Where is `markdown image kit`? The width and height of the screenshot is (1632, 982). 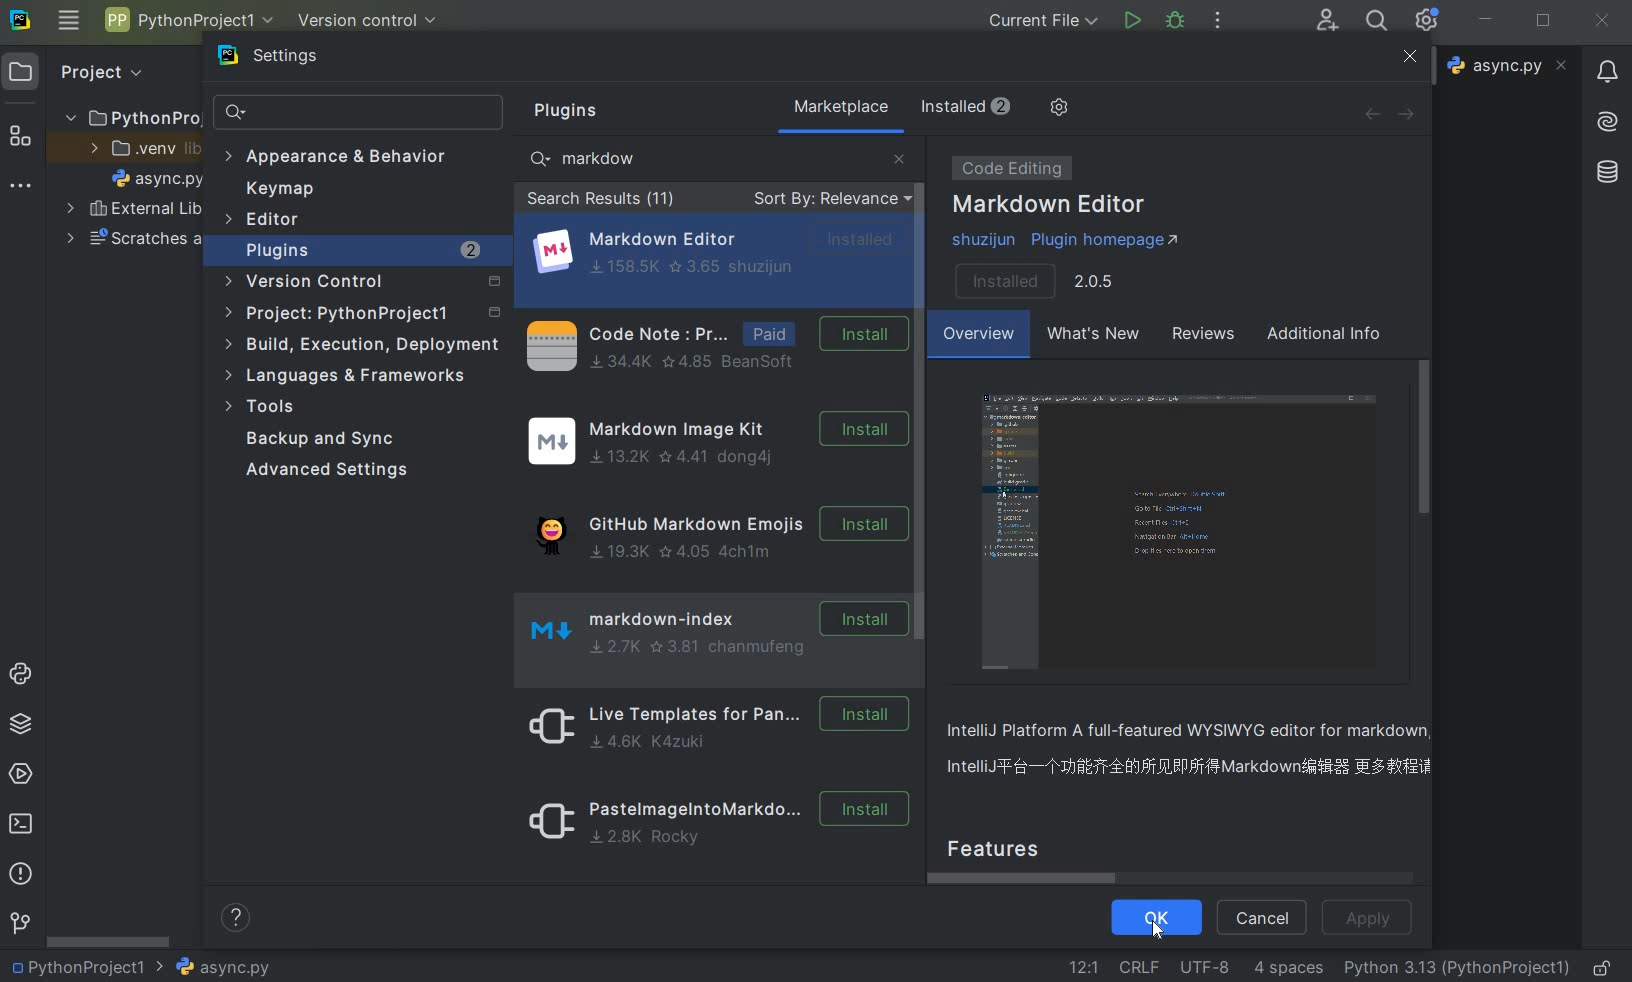
markdown image kit is located at coordinates (715, 442).